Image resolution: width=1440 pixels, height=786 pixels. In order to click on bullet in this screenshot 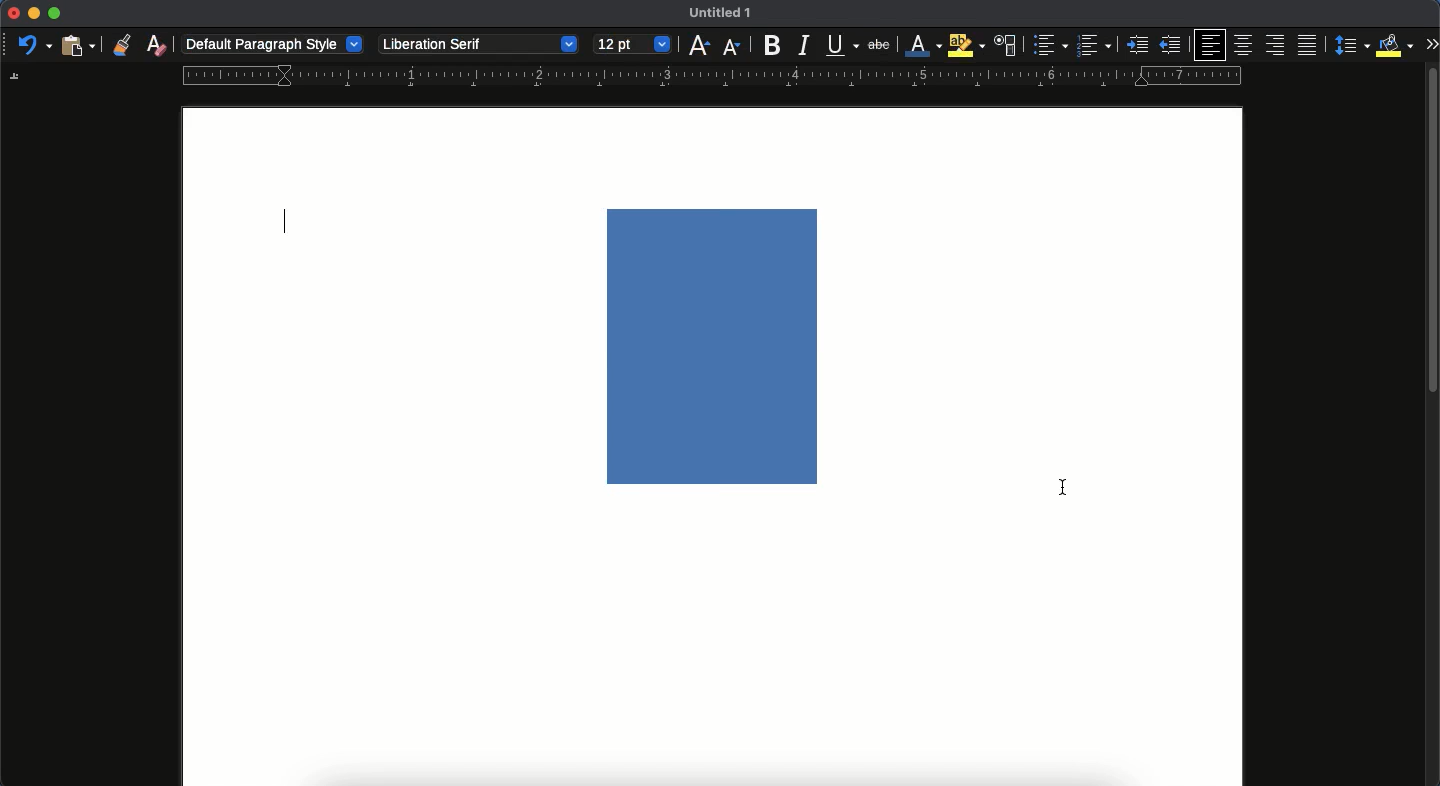, I will do `click(1049, 45)`.